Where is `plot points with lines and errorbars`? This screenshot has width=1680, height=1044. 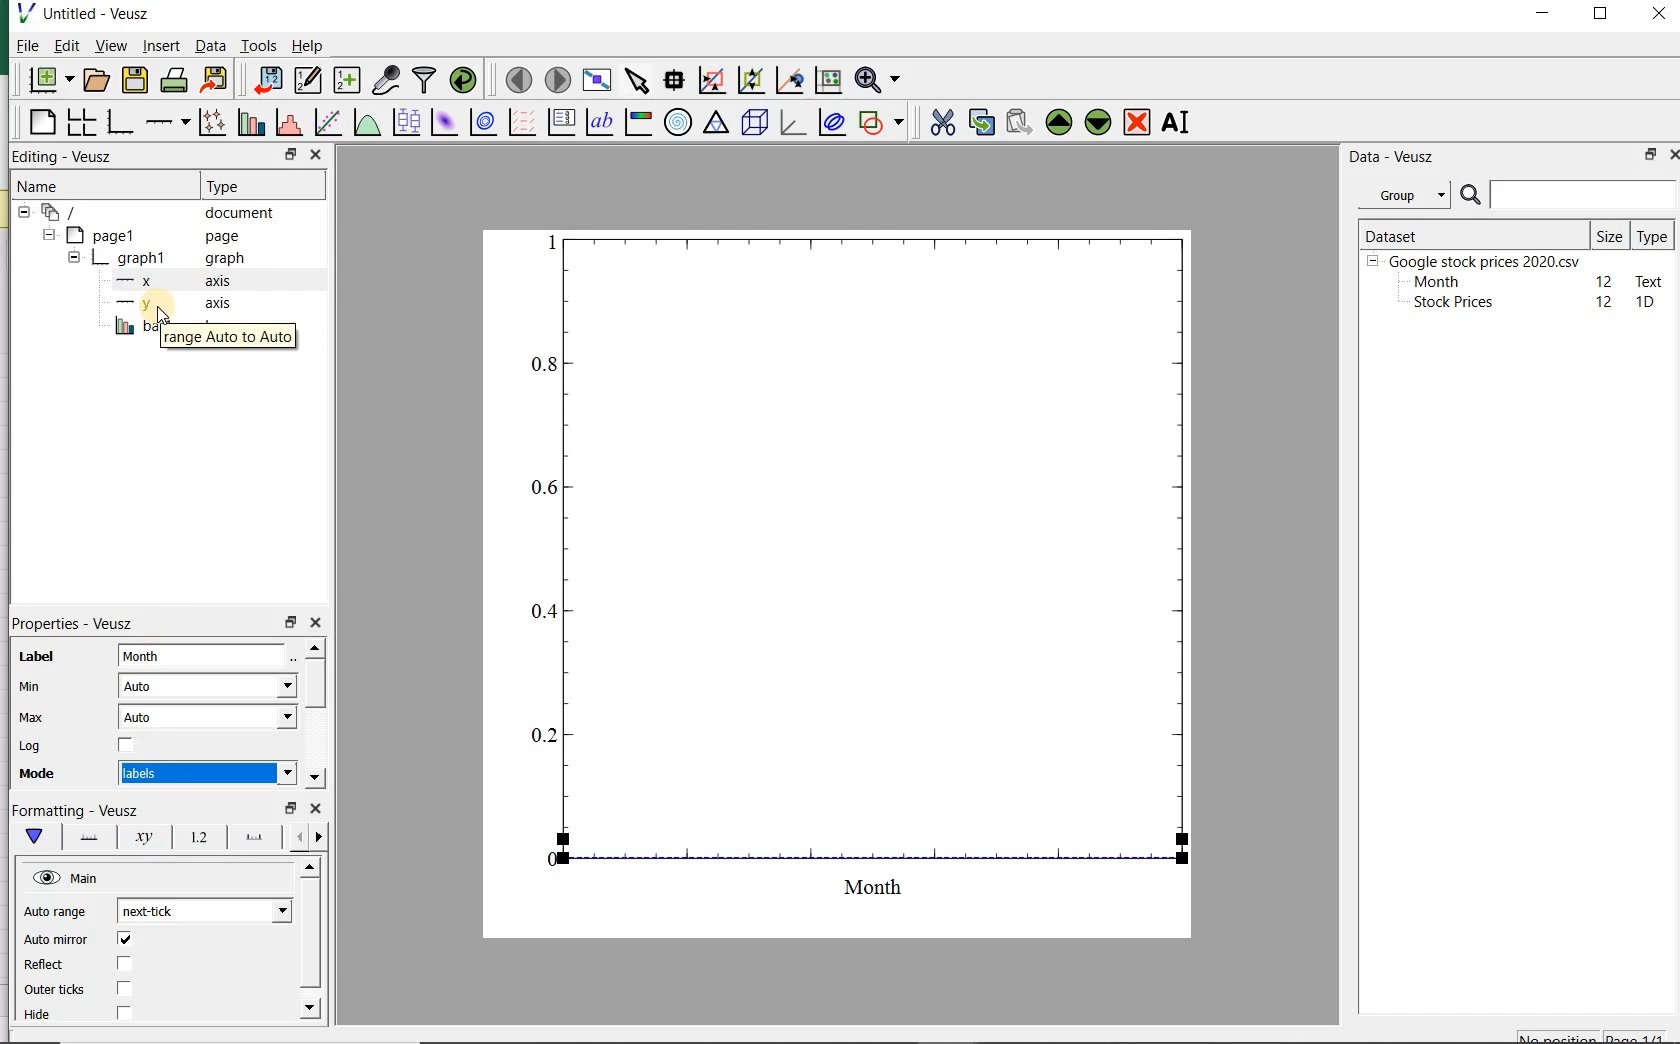
plot points with lines and errorbars is located at coordinates (208, 124).